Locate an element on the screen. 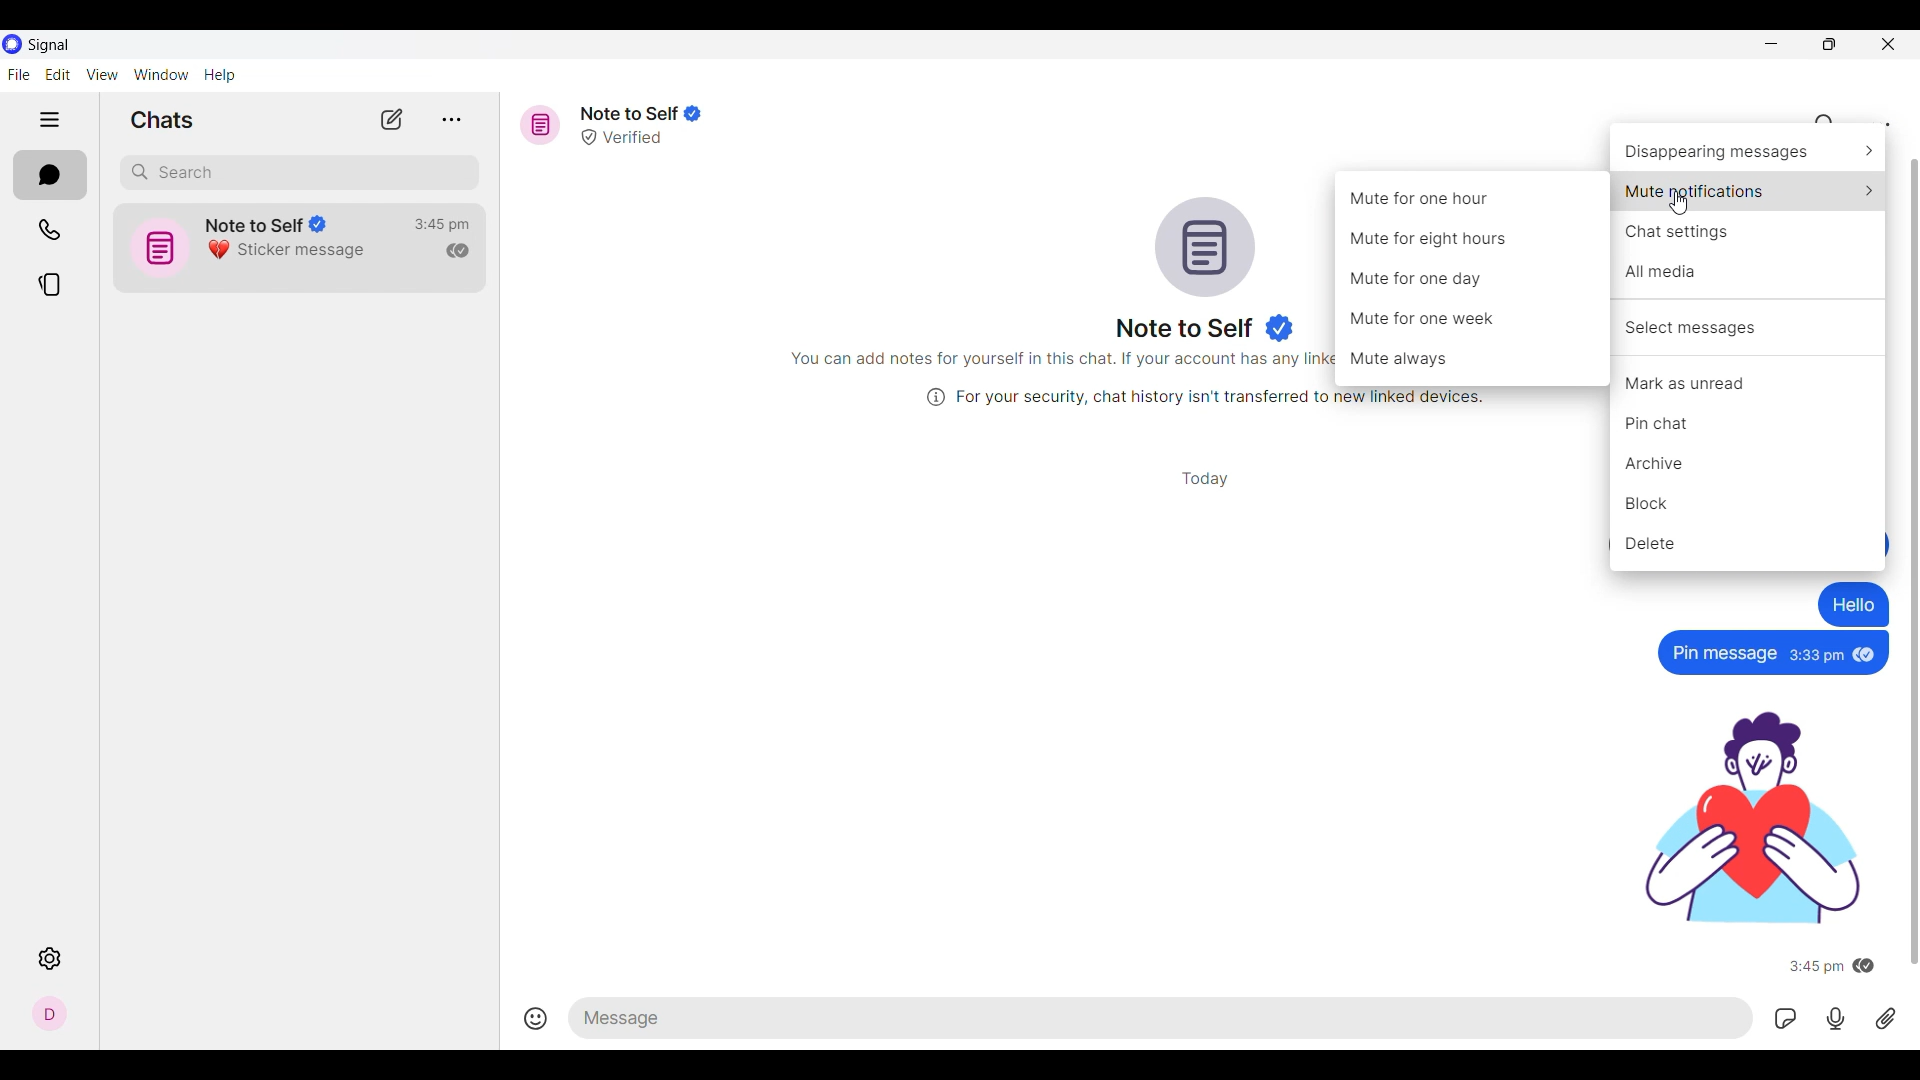  Archive is located at coordinates (1748, 463).